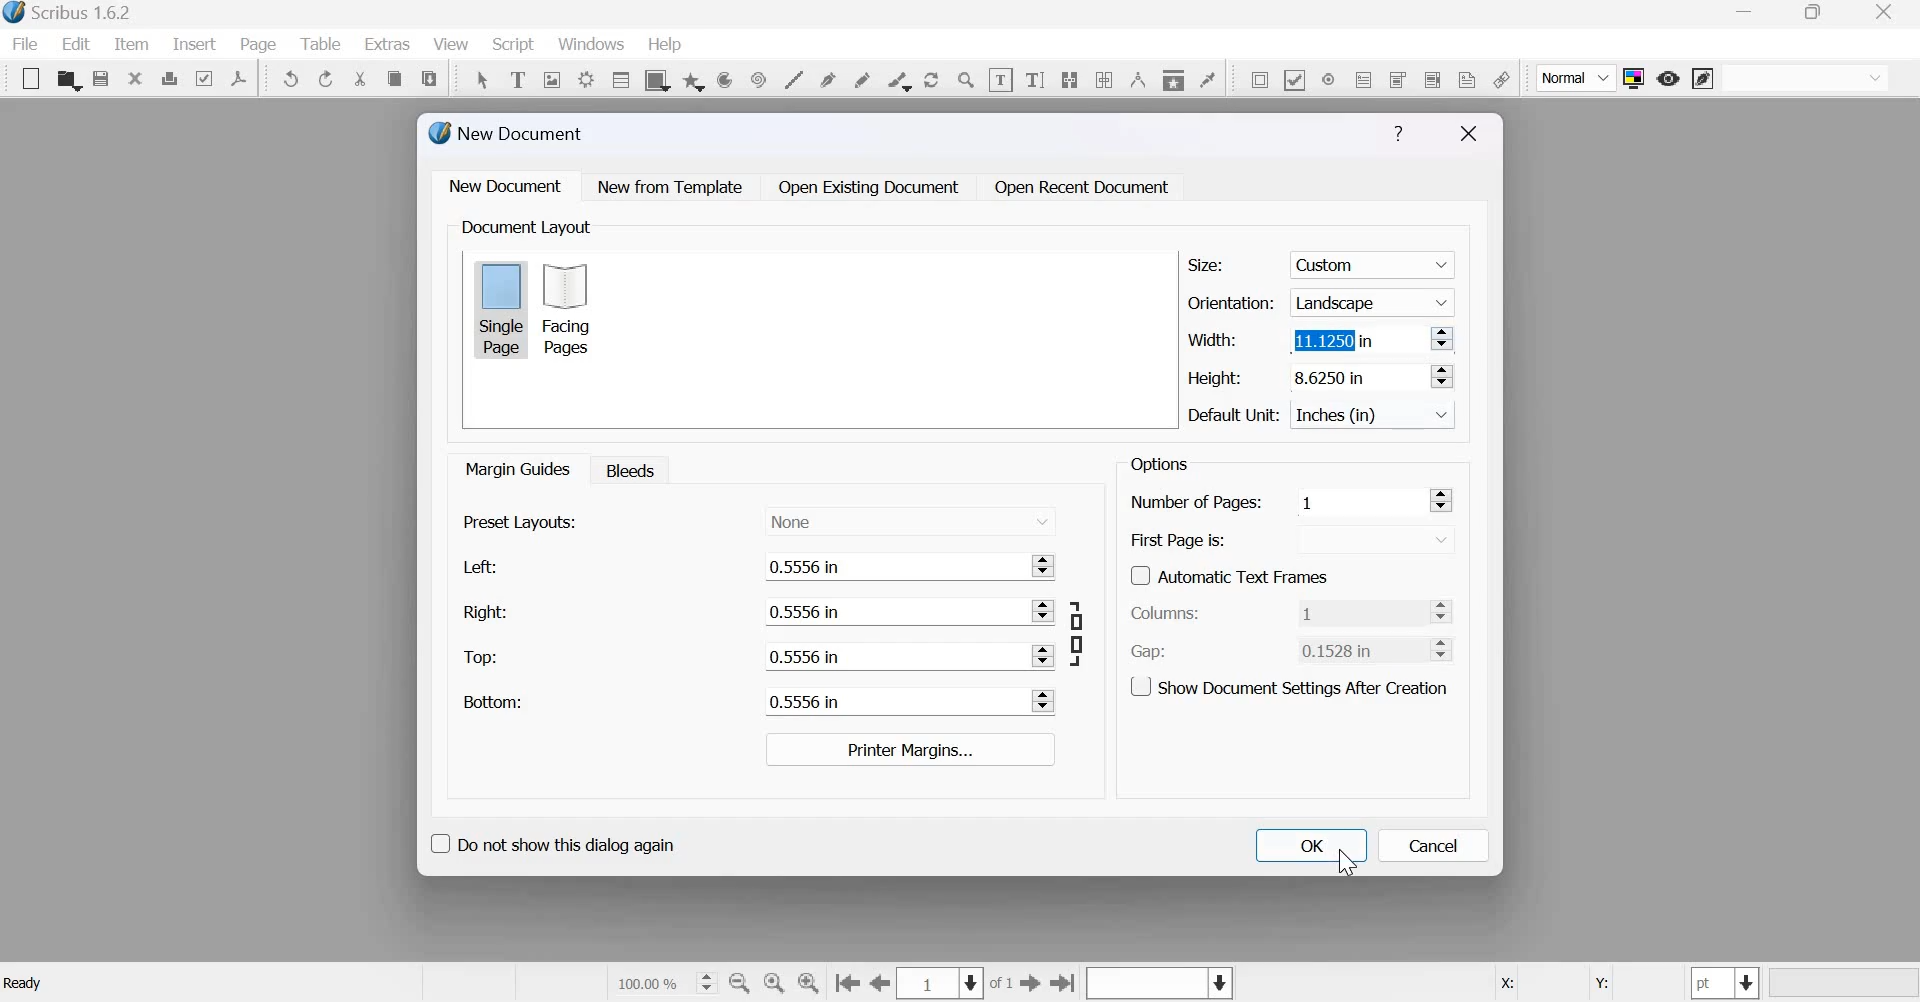  What do you see at coordinates (1064, 982) in the screenshot?
I see `Go to the last page` at bounding box center [1064, 982].